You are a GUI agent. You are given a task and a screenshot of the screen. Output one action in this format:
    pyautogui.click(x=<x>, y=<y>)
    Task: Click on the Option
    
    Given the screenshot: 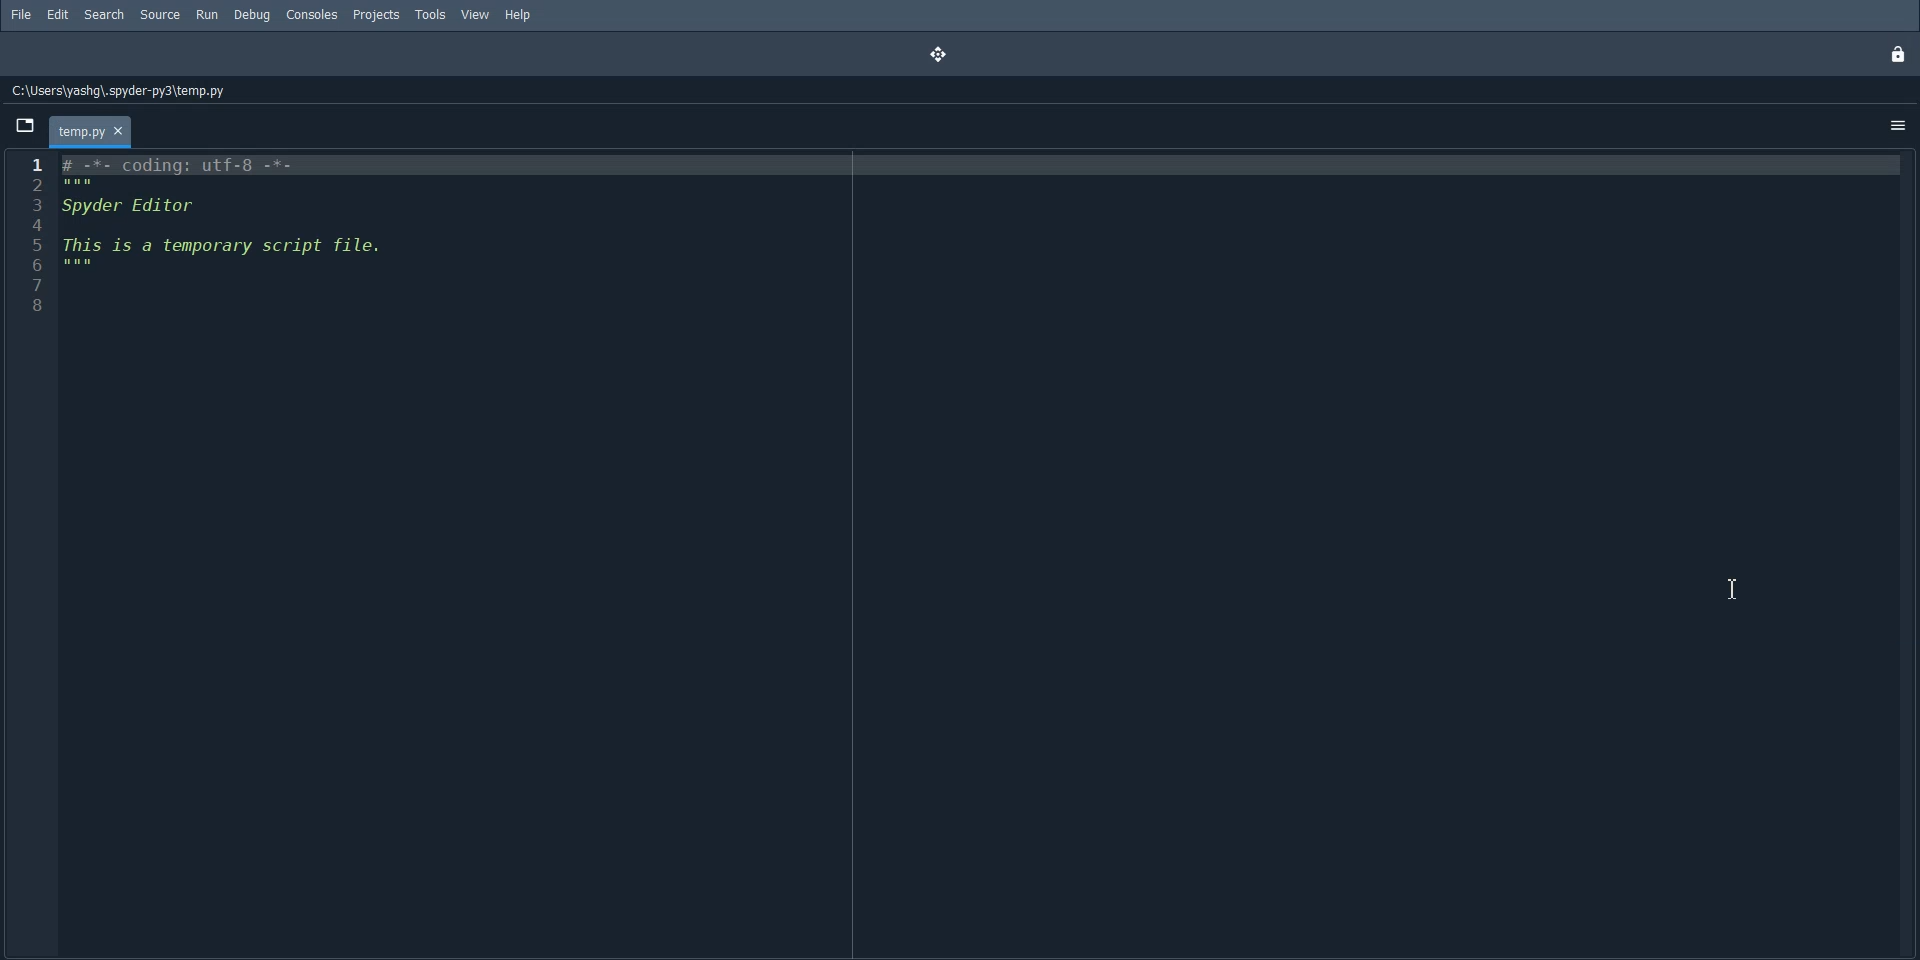 What is the action you would take?
    pyautogui.click(x=1897, y=124)
    